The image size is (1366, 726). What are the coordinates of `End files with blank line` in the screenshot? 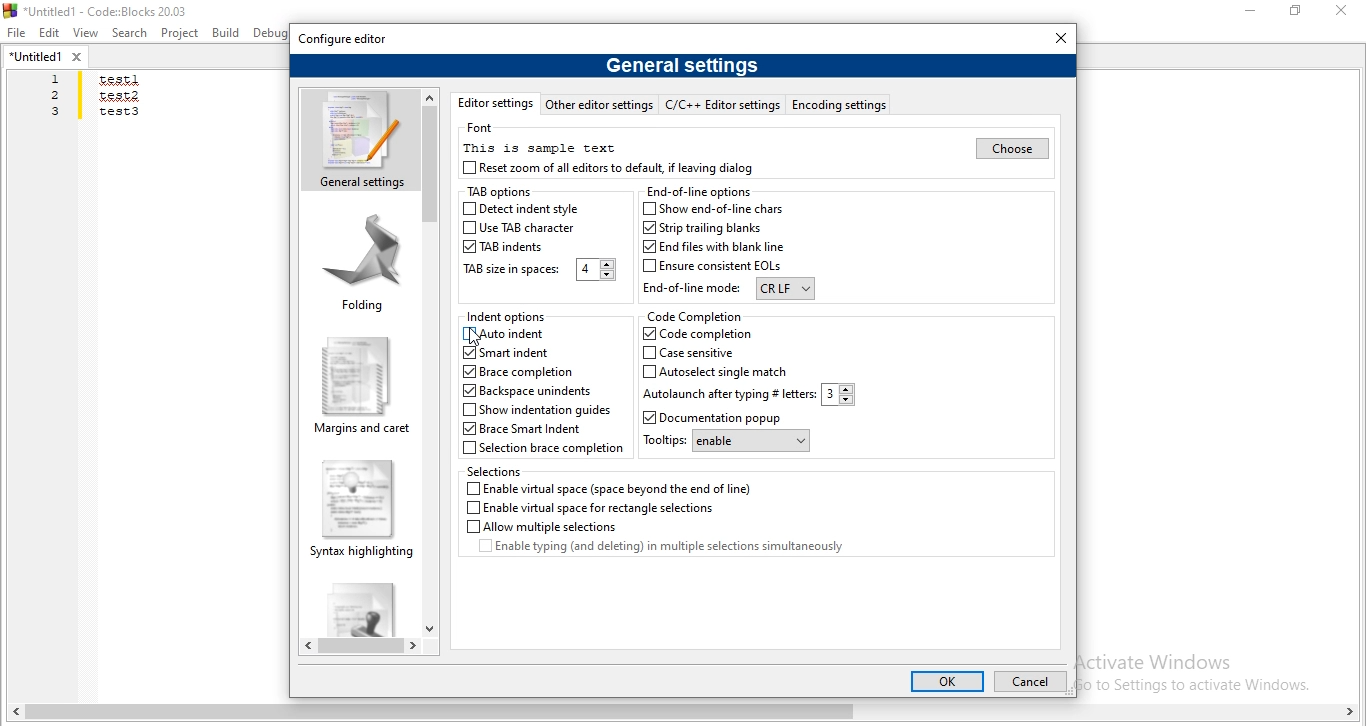 It's located at (711, 247).